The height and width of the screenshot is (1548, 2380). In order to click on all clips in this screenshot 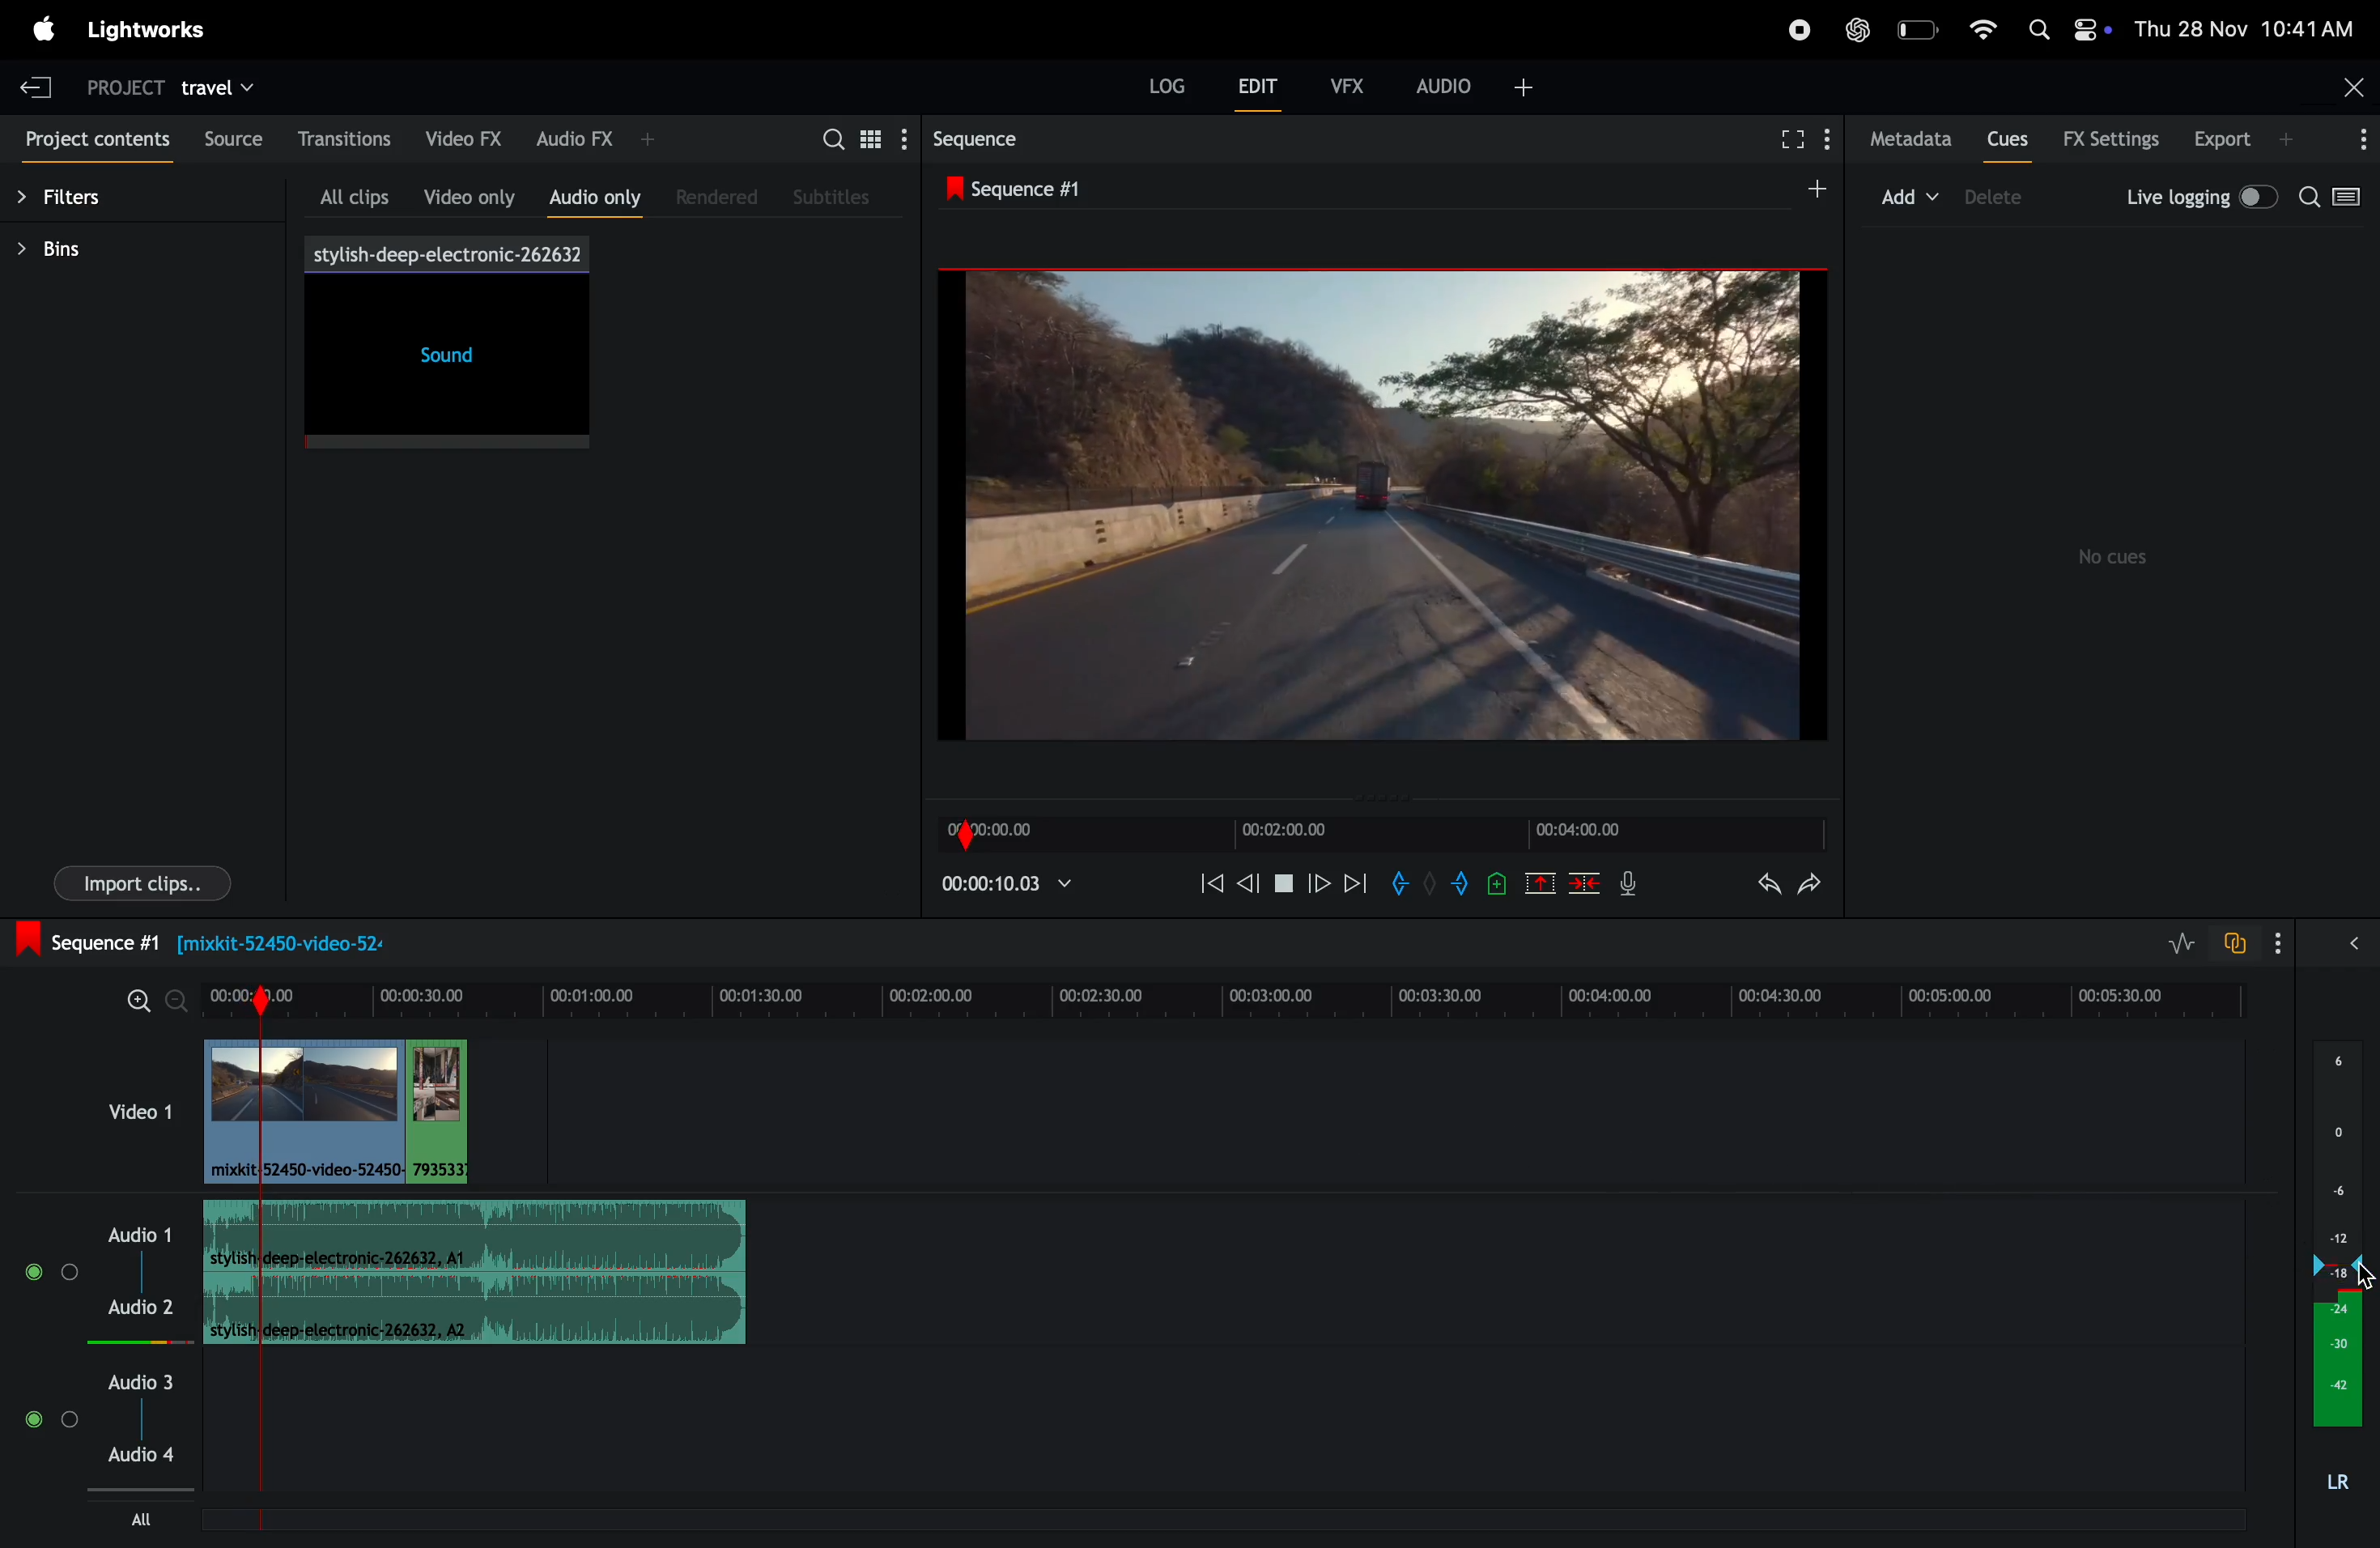, I will do `click(340, 192)`.